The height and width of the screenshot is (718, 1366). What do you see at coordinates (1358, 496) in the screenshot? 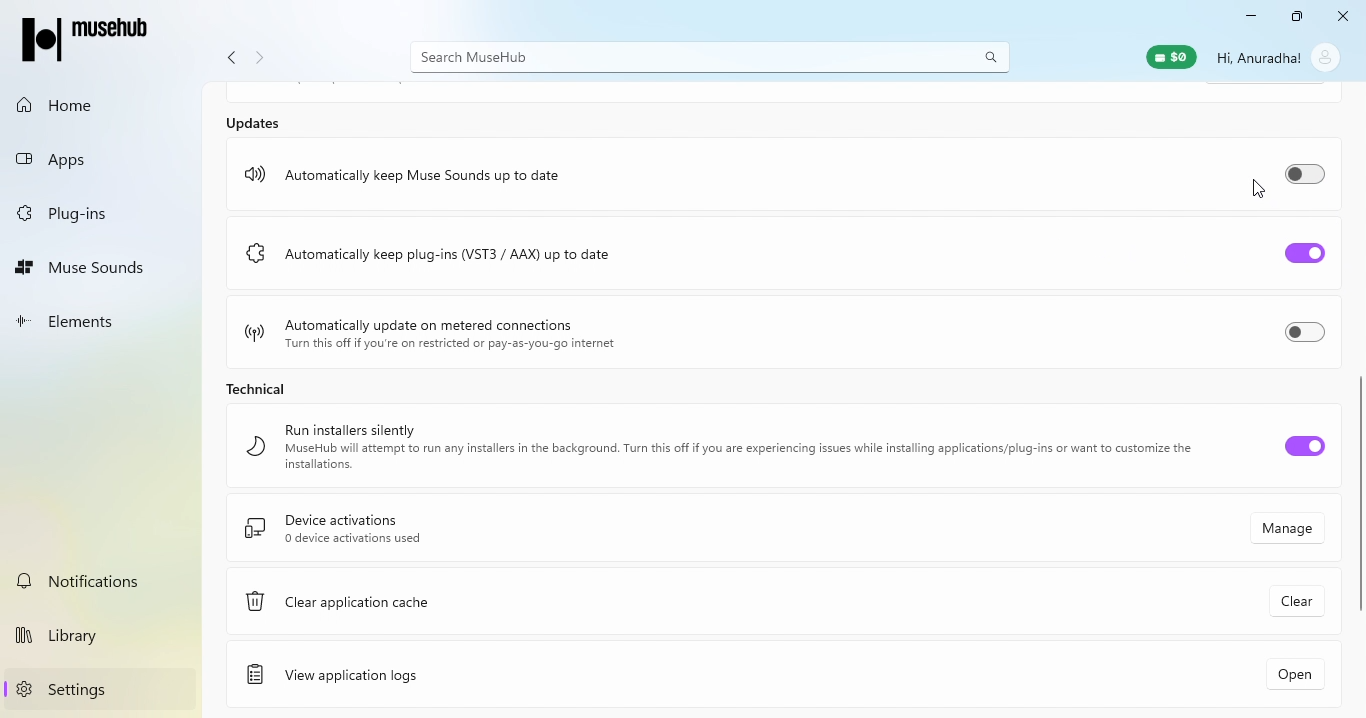
I see `Scroll bar` at bounding box center [1358, 496].